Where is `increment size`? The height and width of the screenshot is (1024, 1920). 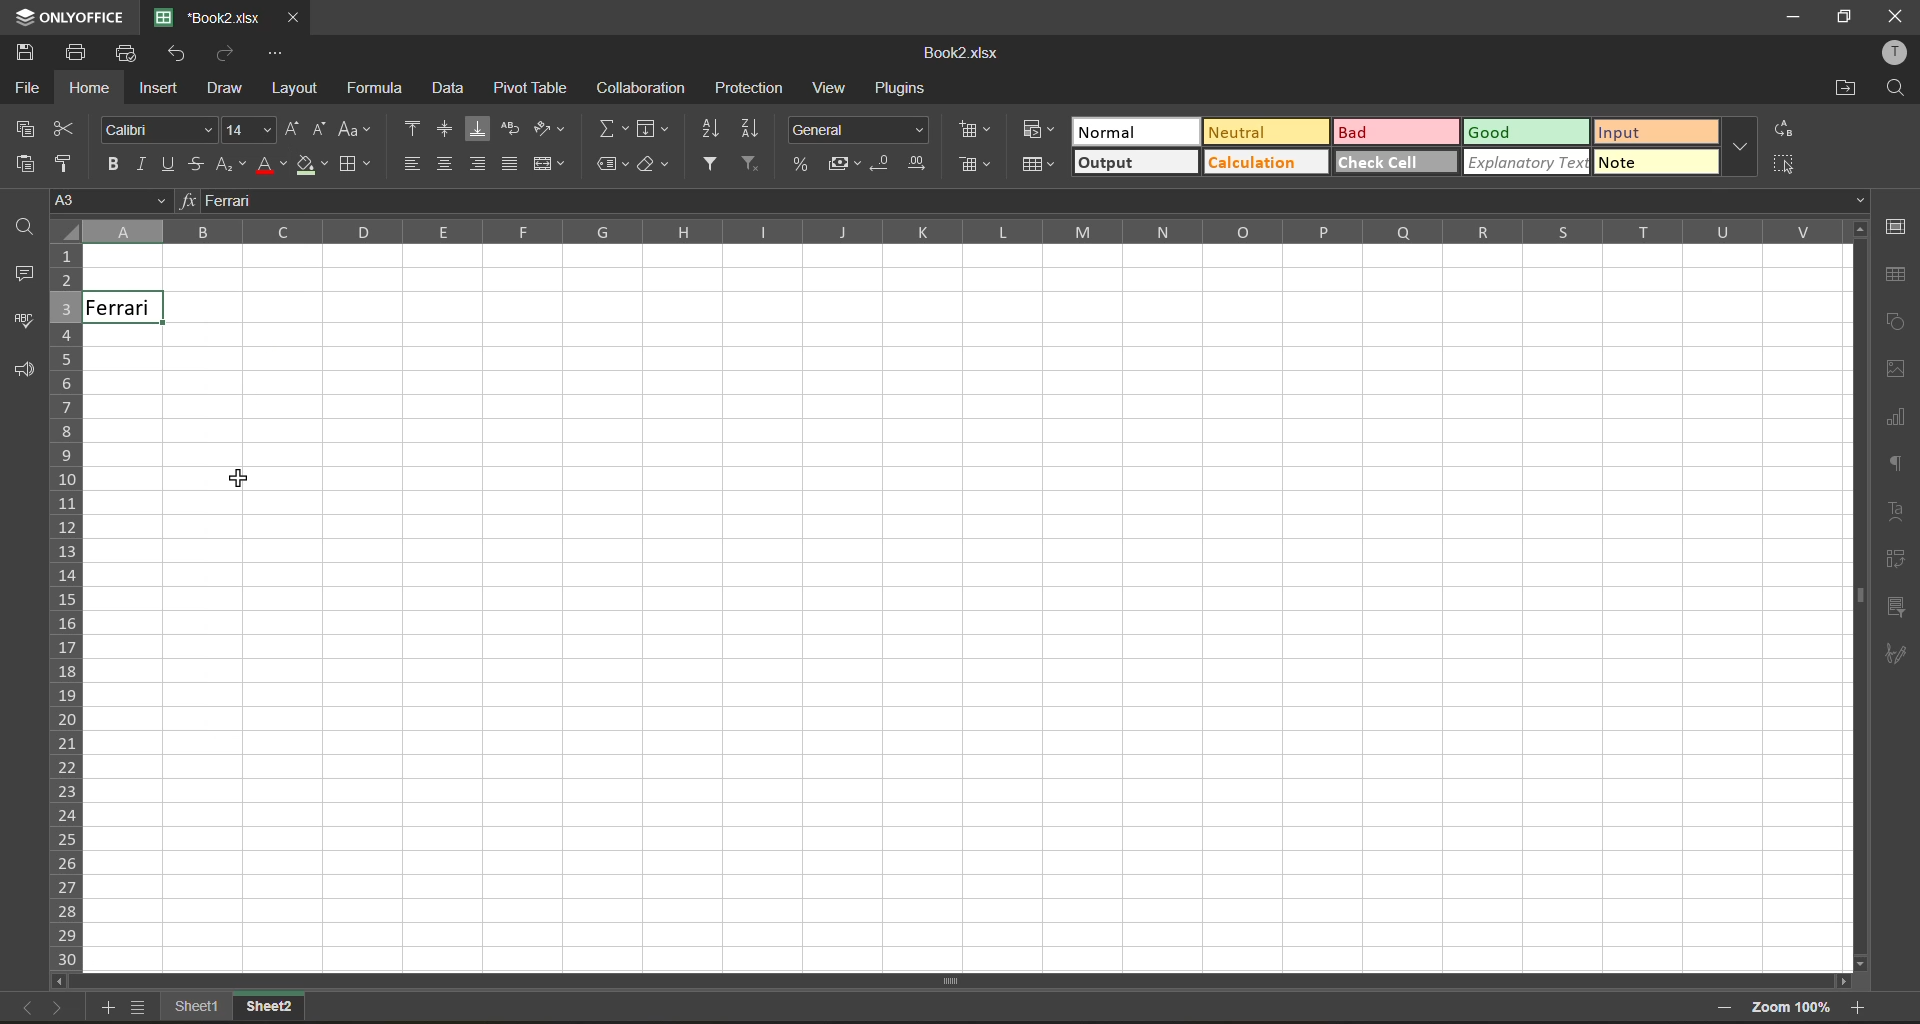
increment size is located at coordinates (290, 130).